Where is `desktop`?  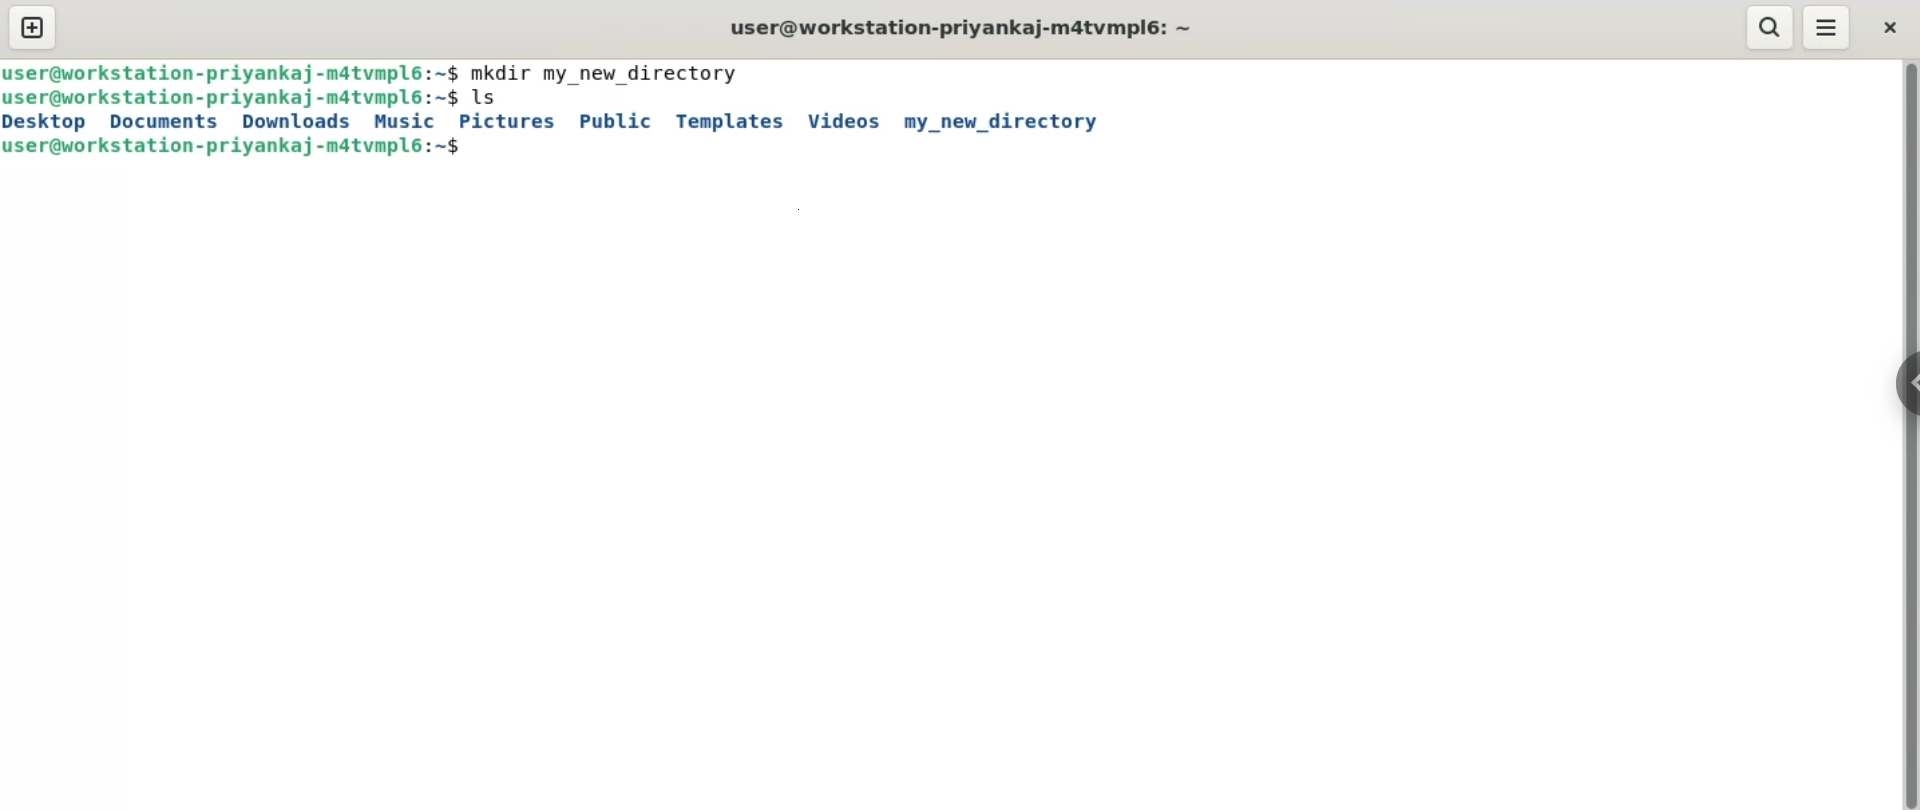 desktop is located at coordinates (48, 122).